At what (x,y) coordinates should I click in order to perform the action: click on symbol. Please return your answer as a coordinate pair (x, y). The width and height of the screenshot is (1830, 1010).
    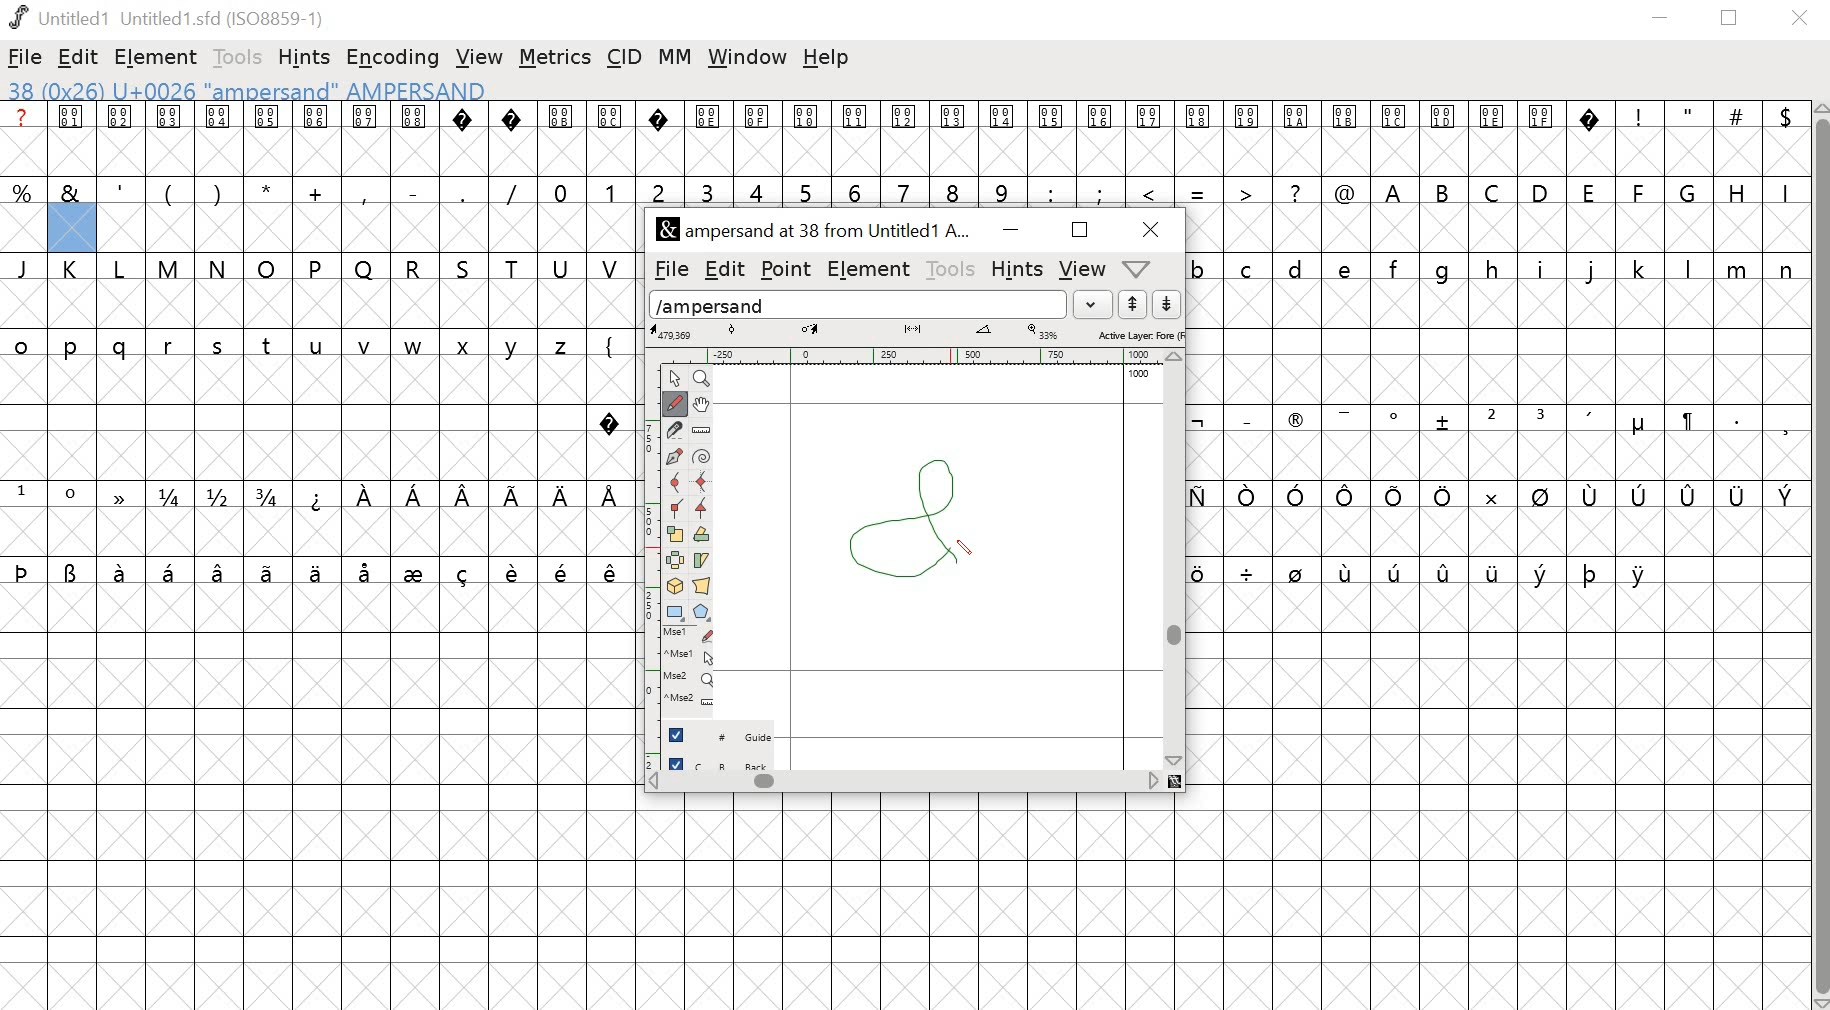
    Looking at the image, I should click on (467, 496).